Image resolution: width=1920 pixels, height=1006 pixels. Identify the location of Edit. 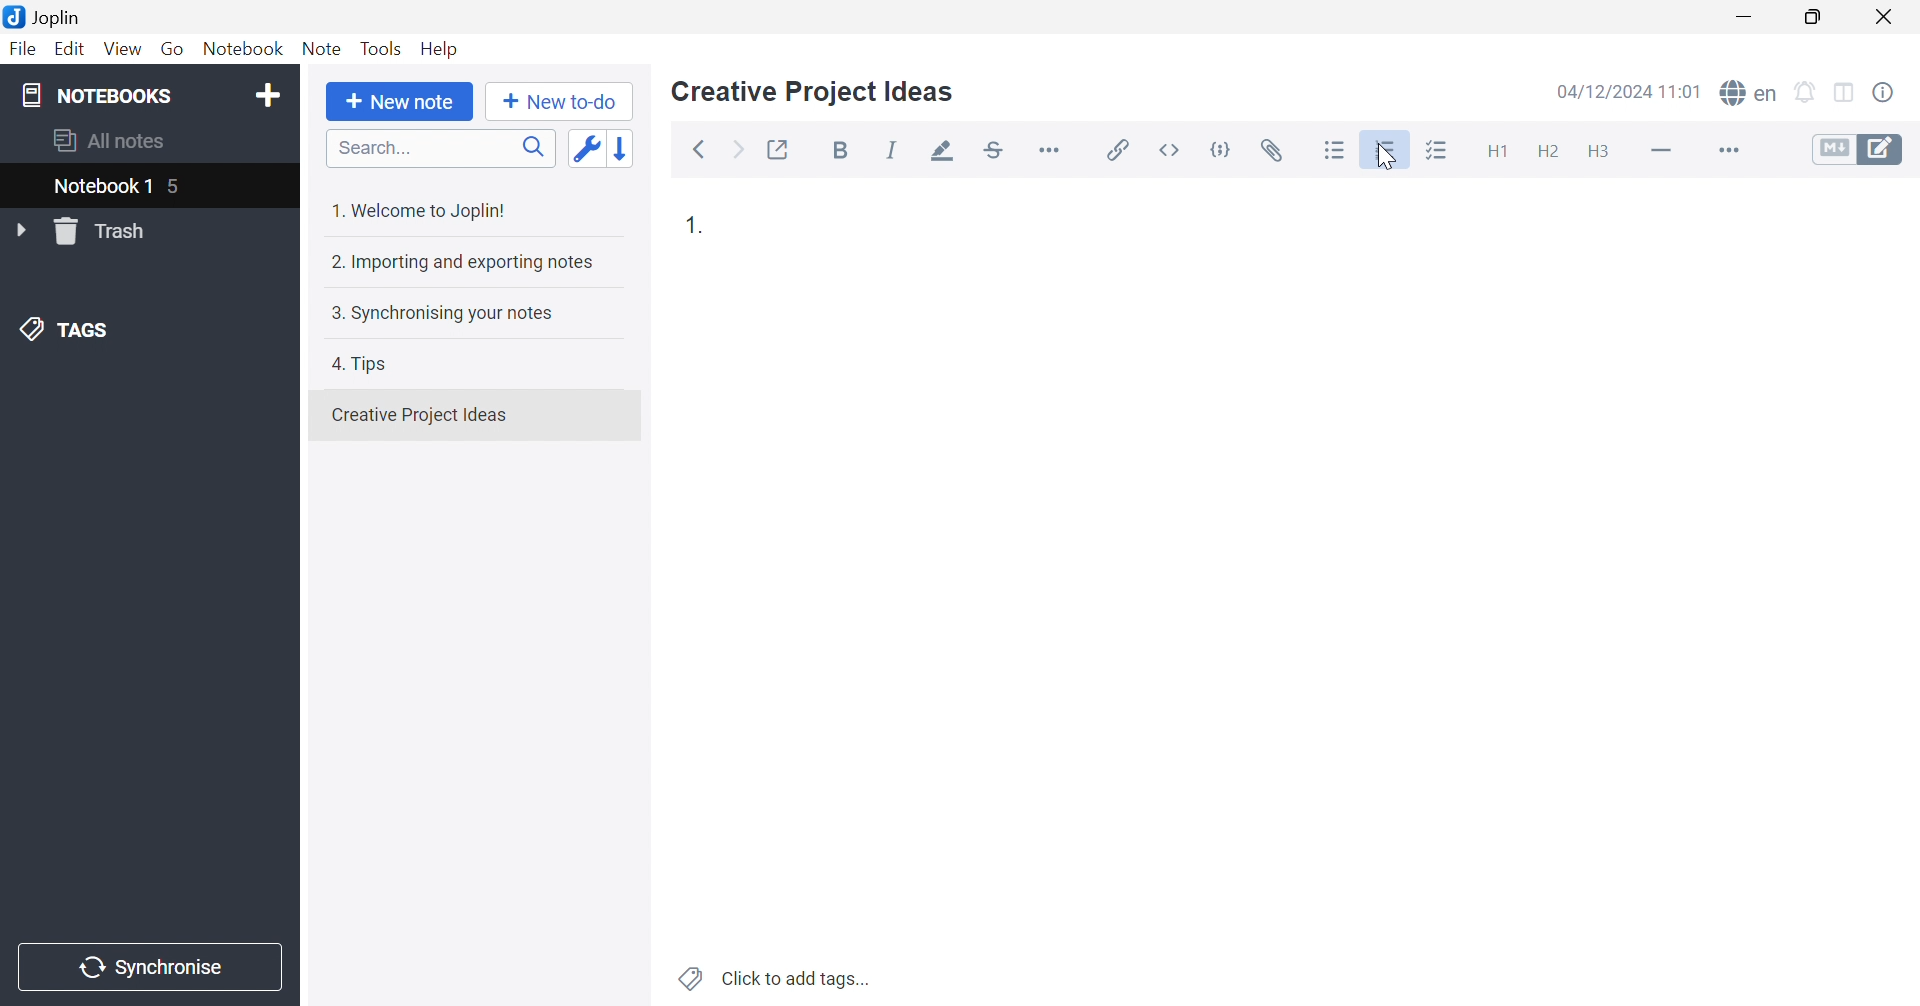
(71, 52).